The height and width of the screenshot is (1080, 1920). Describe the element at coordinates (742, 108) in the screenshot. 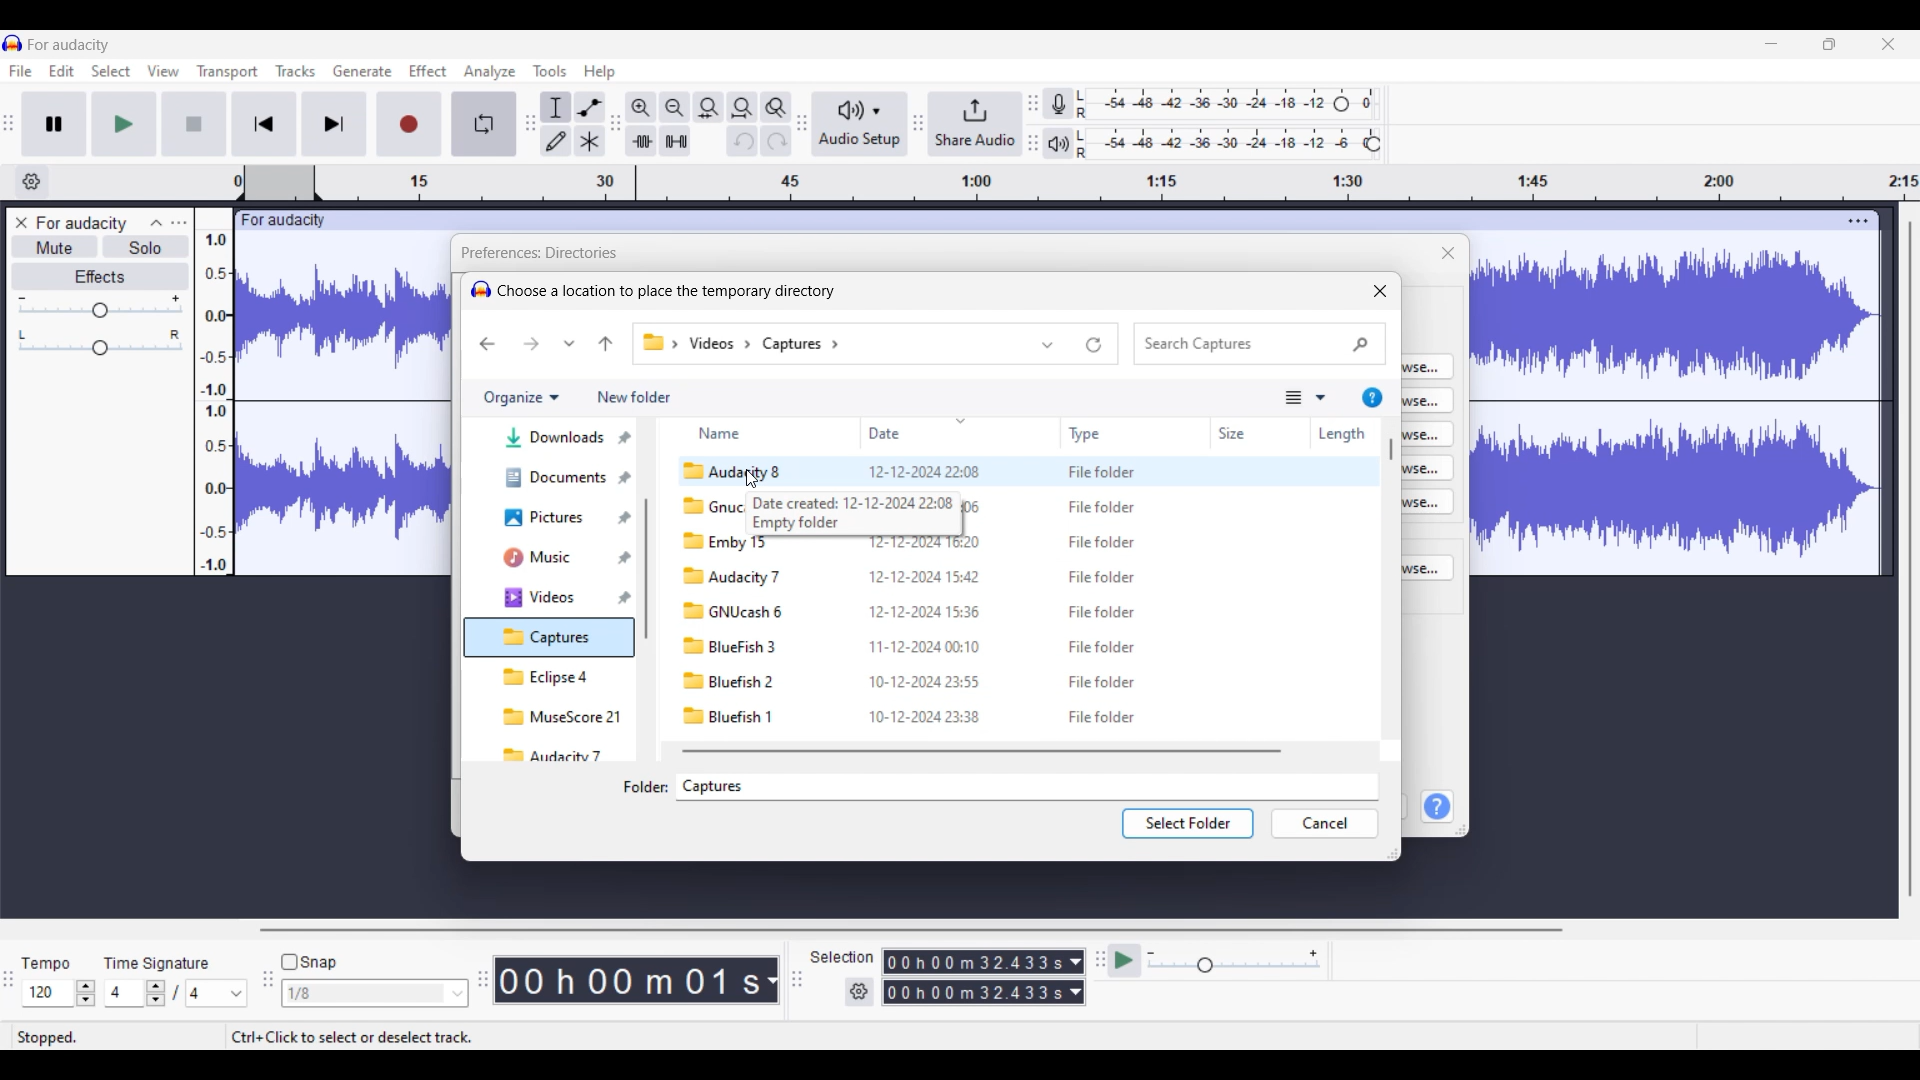

I see `Fit project to width` at that location.